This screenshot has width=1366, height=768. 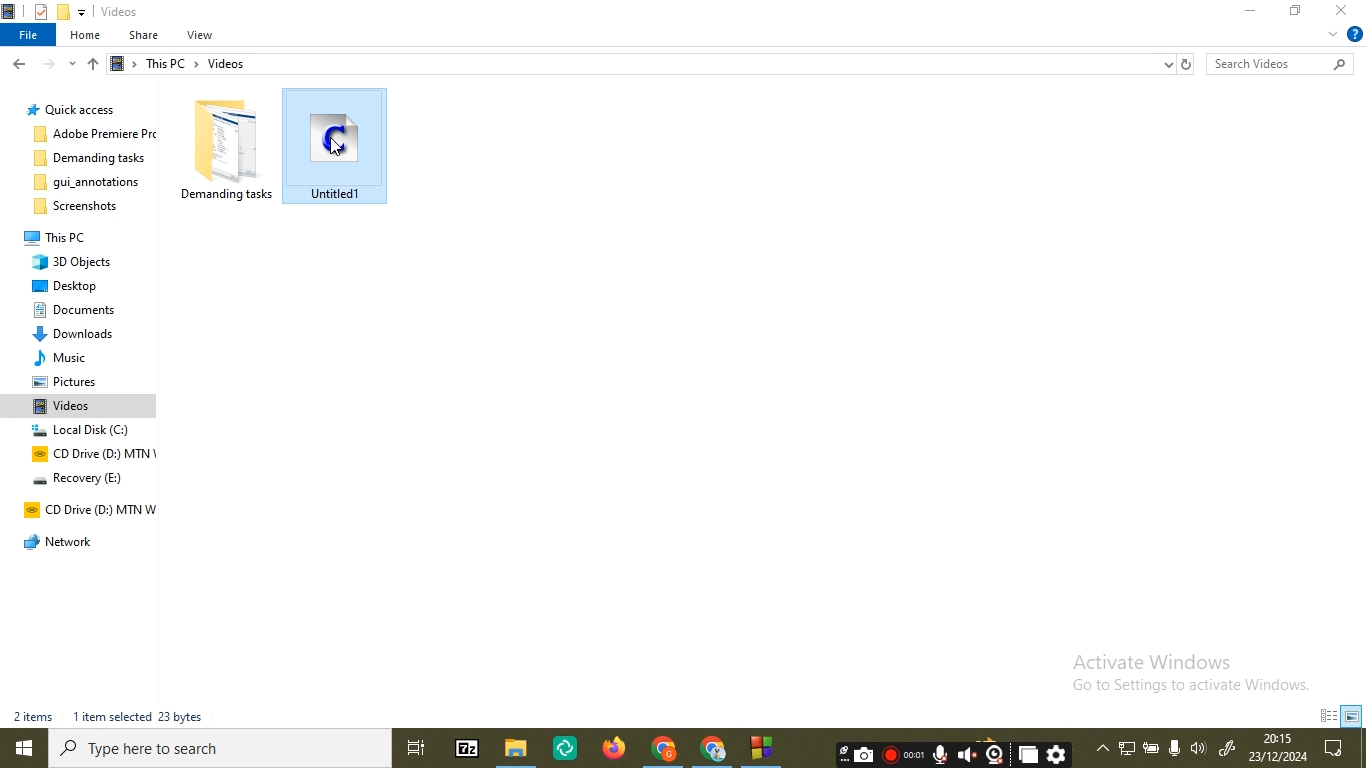 I want to click on folder, so click(x=66, y=265).